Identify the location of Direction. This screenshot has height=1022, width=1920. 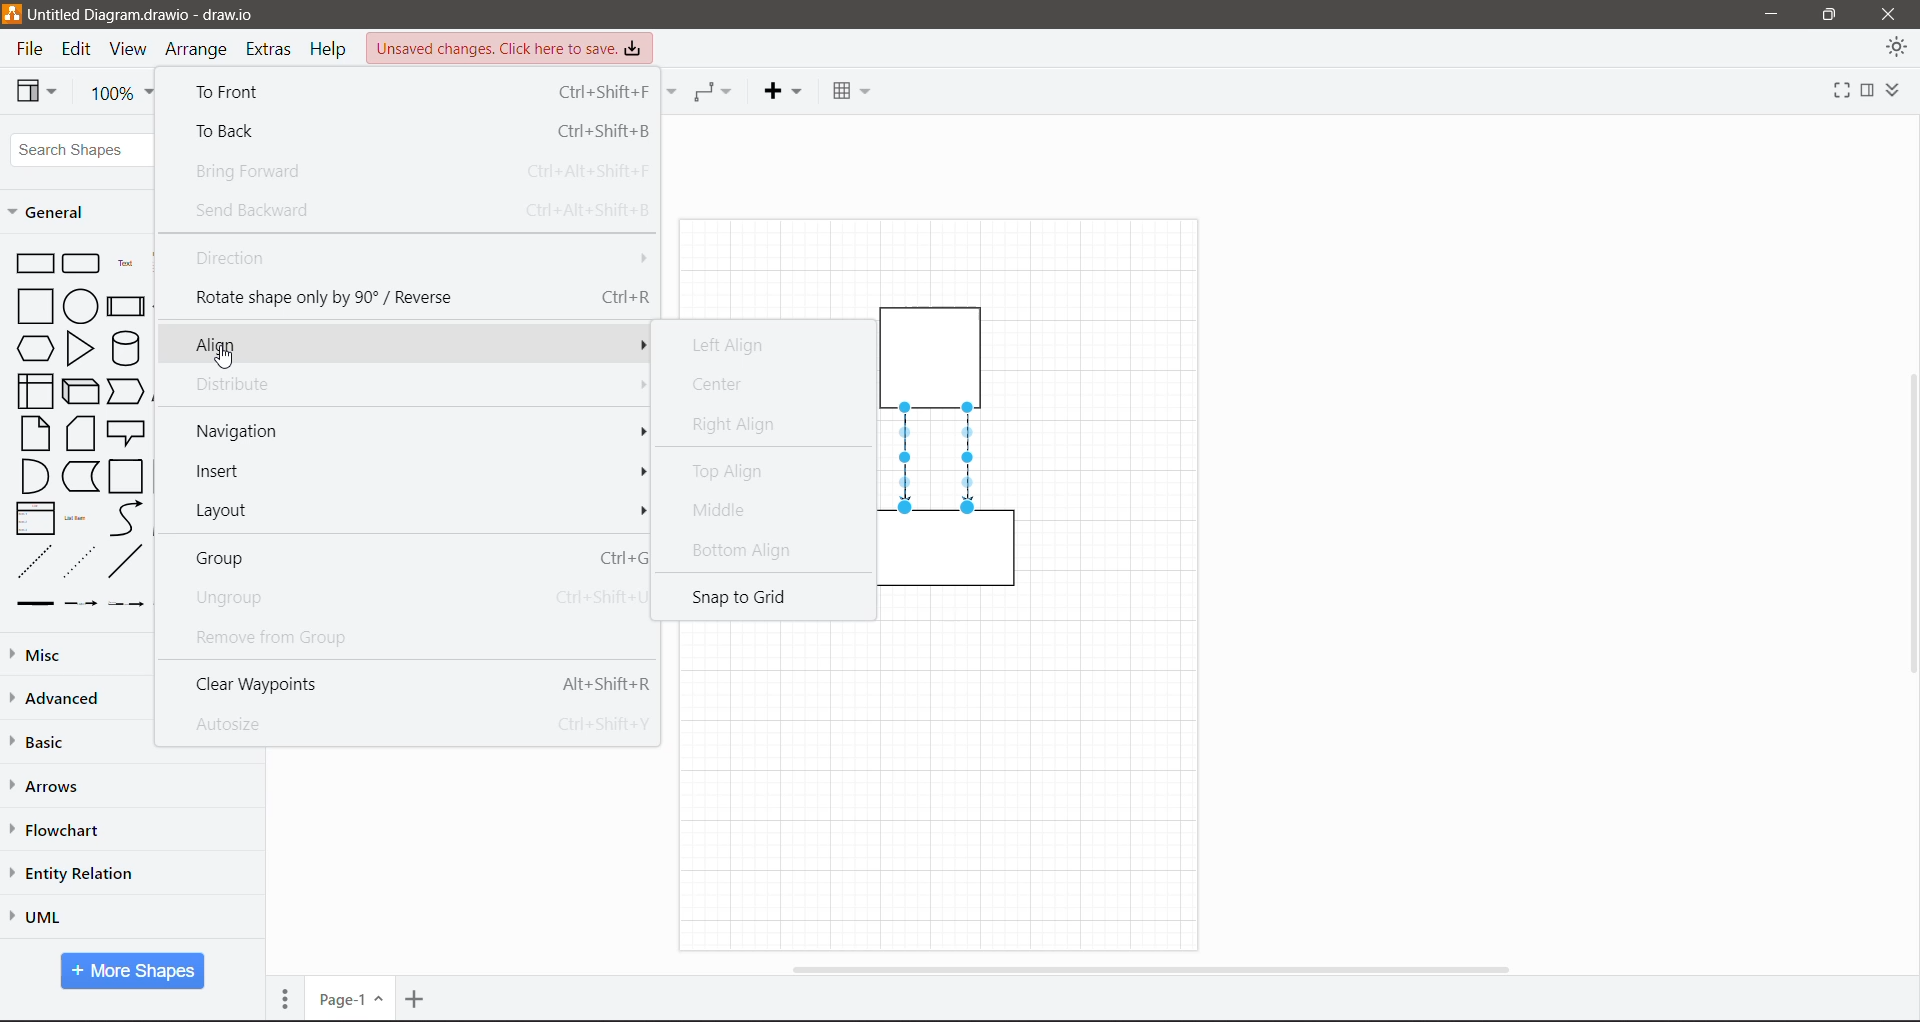
(417, 258).